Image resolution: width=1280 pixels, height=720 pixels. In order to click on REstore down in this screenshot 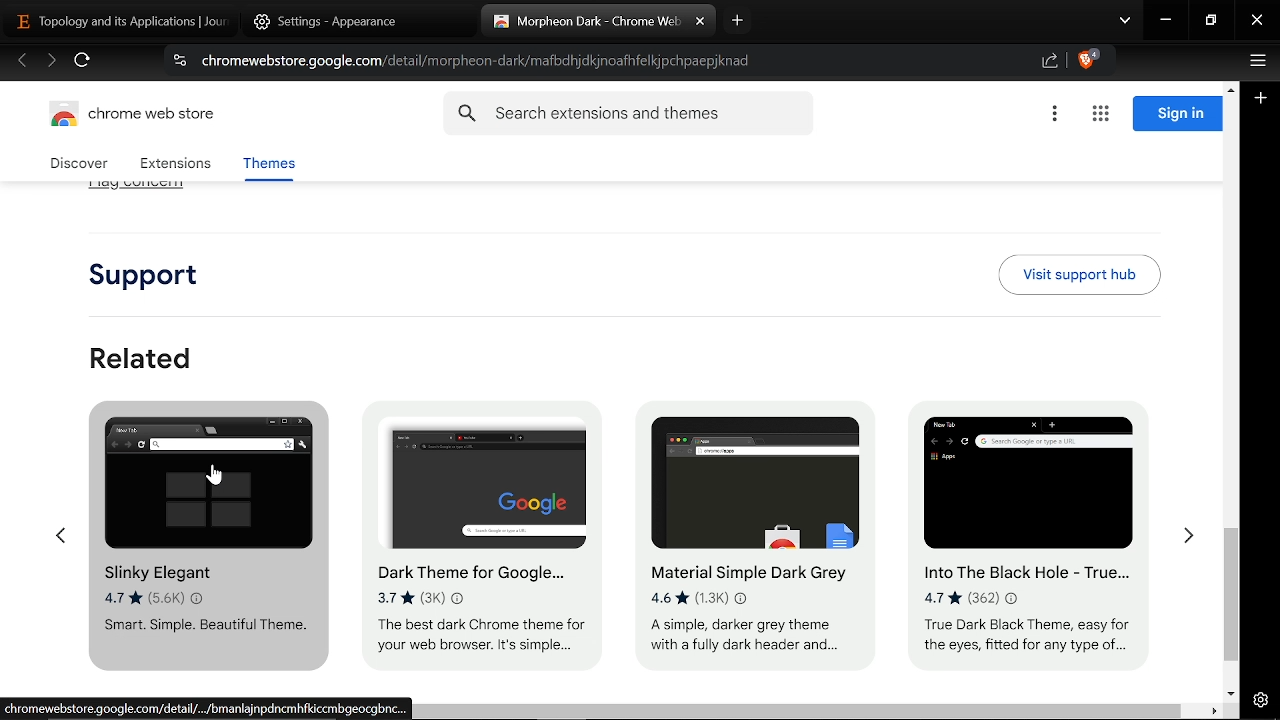, I will do `click(1213, 21)`.